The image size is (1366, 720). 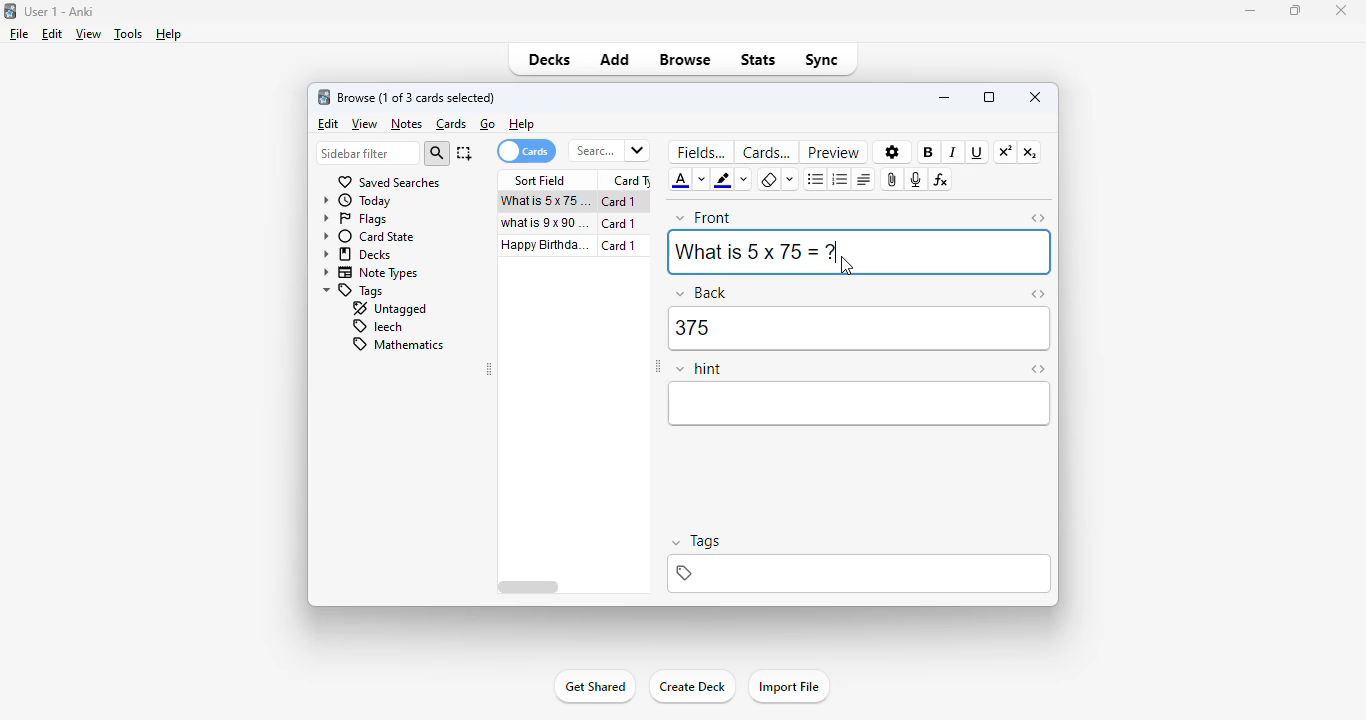 I want to click on file, so click(x=20, y=34).